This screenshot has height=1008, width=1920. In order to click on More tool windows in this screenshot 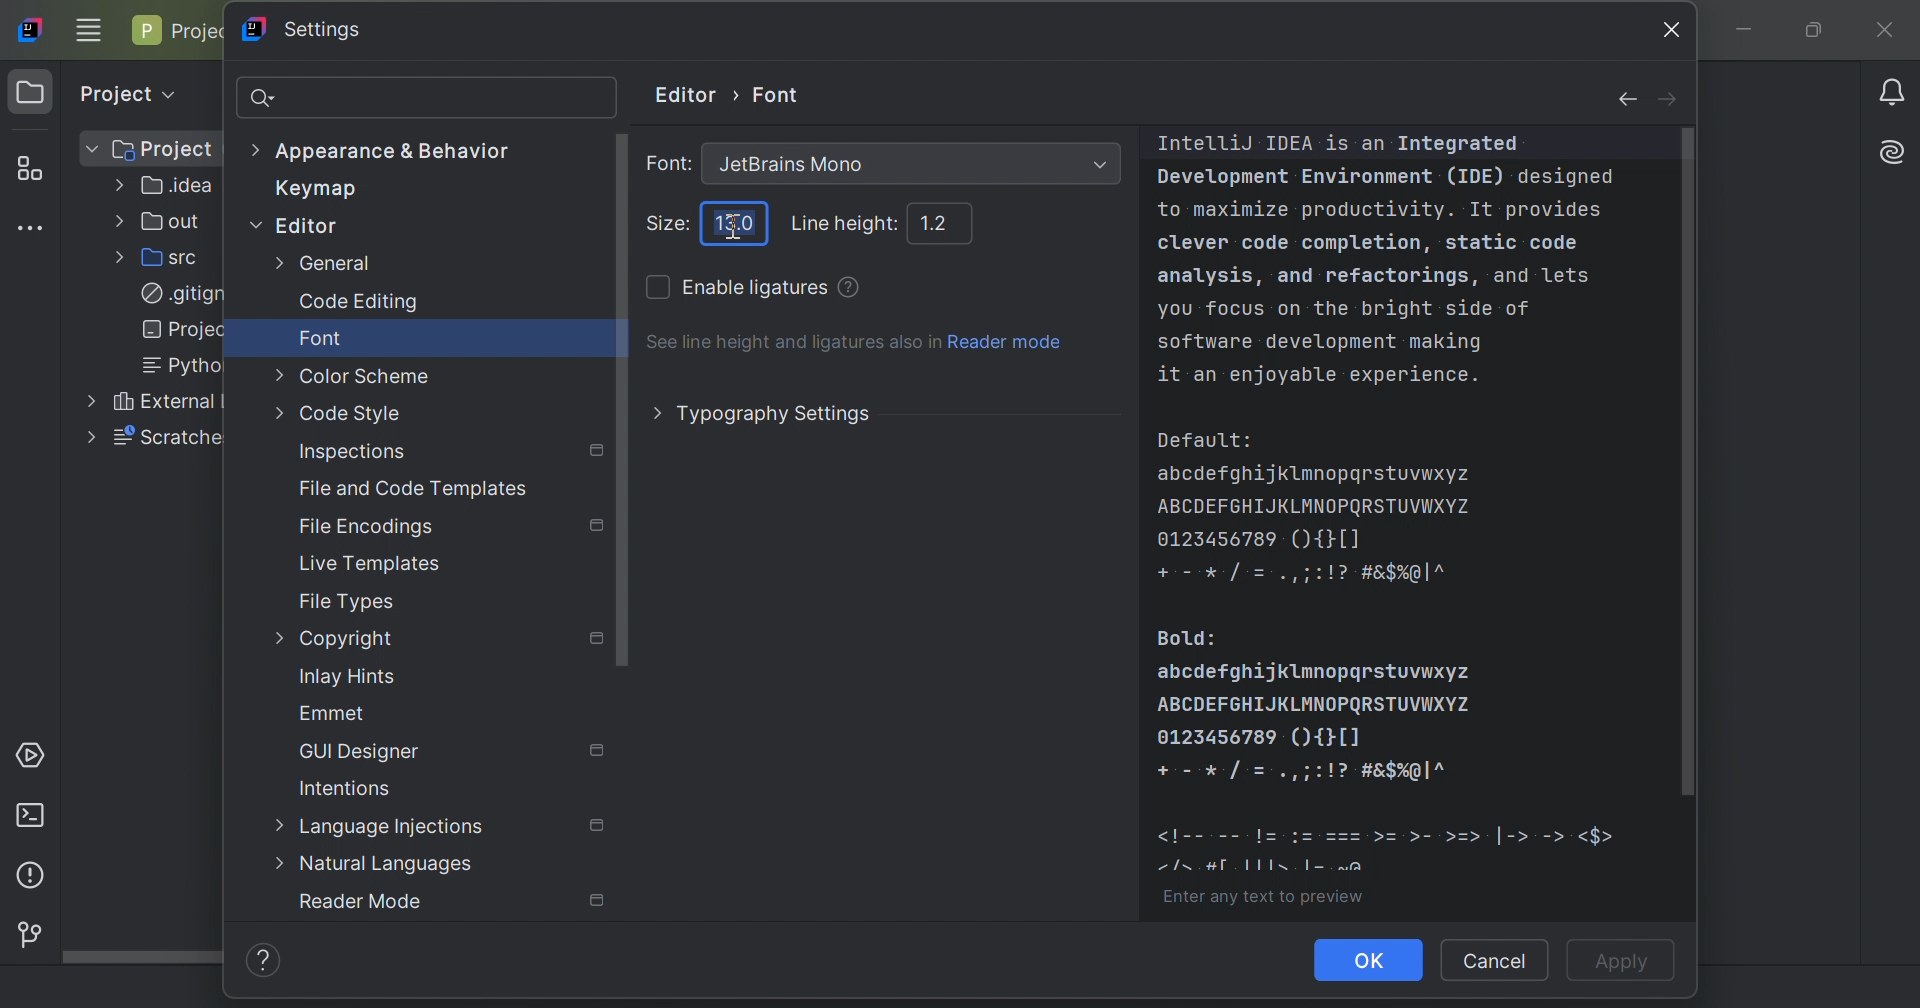, I will do `click(36, 228)`.